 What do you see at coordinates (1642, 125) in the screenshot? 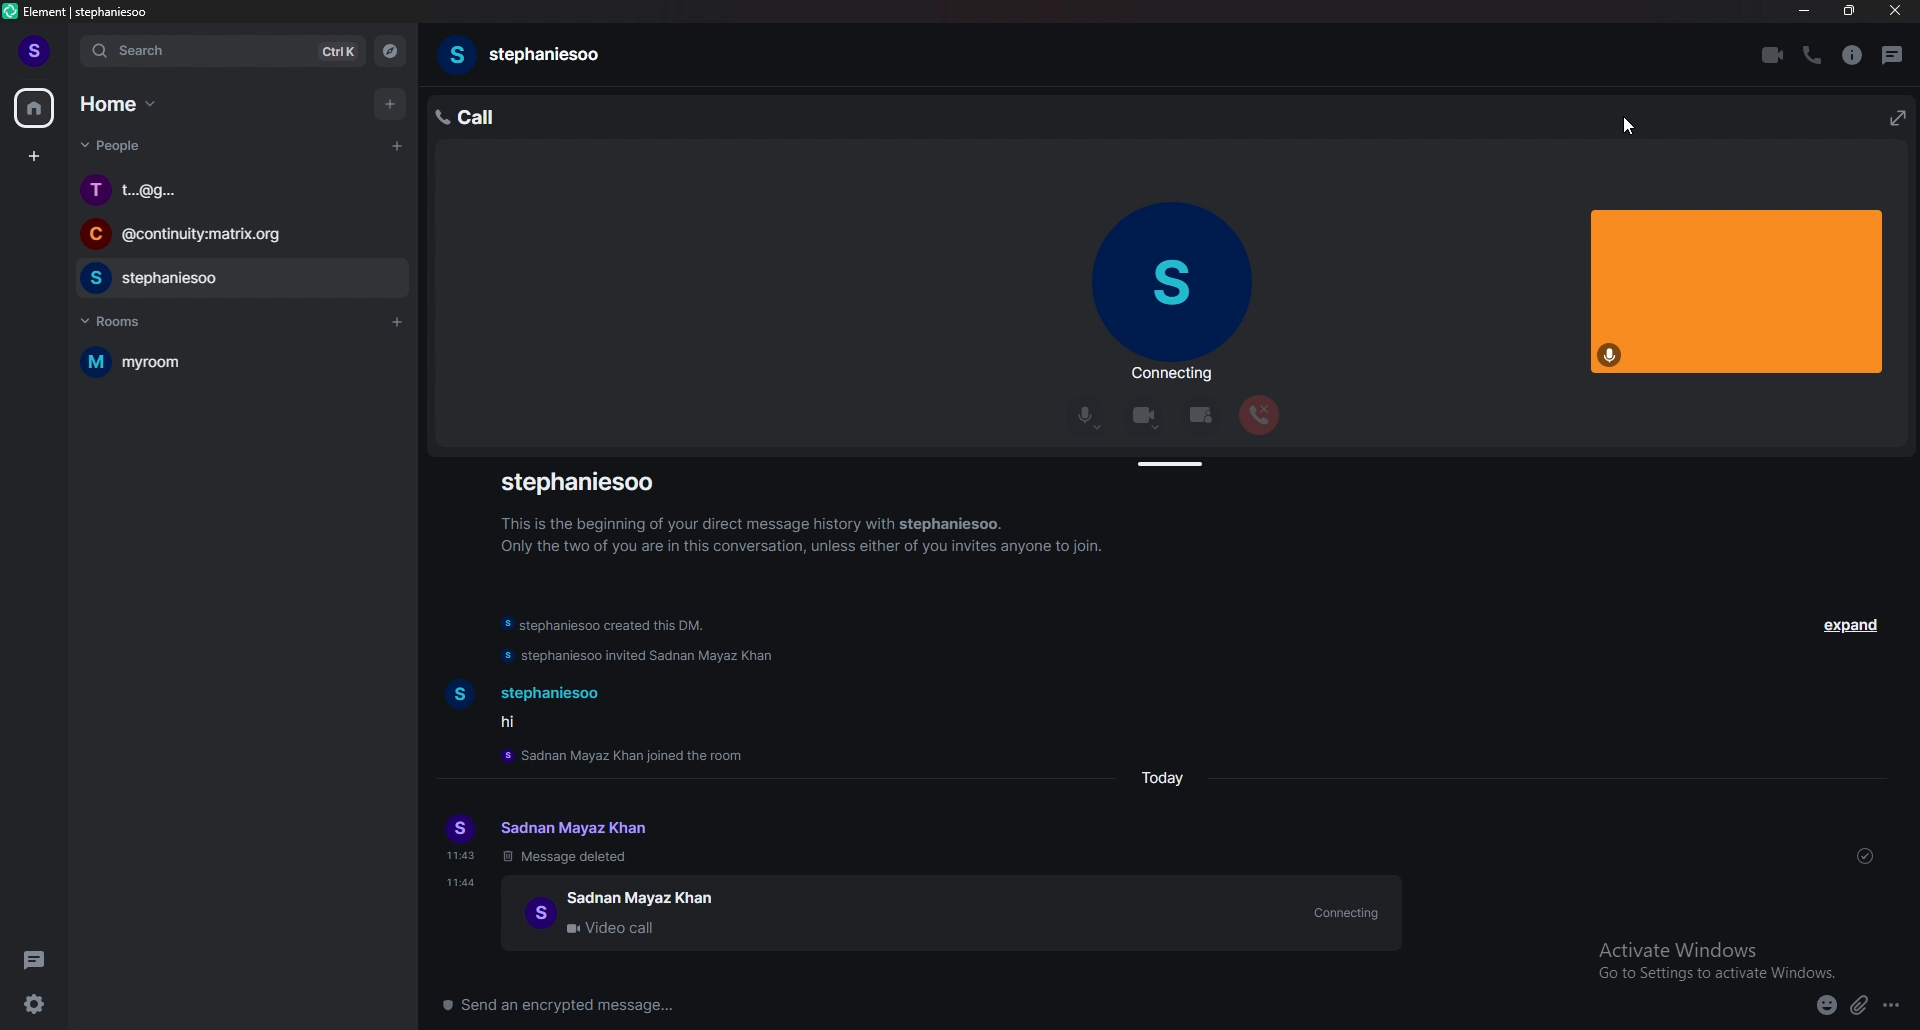
I see `cursor` at bounding box center [1642, 125].